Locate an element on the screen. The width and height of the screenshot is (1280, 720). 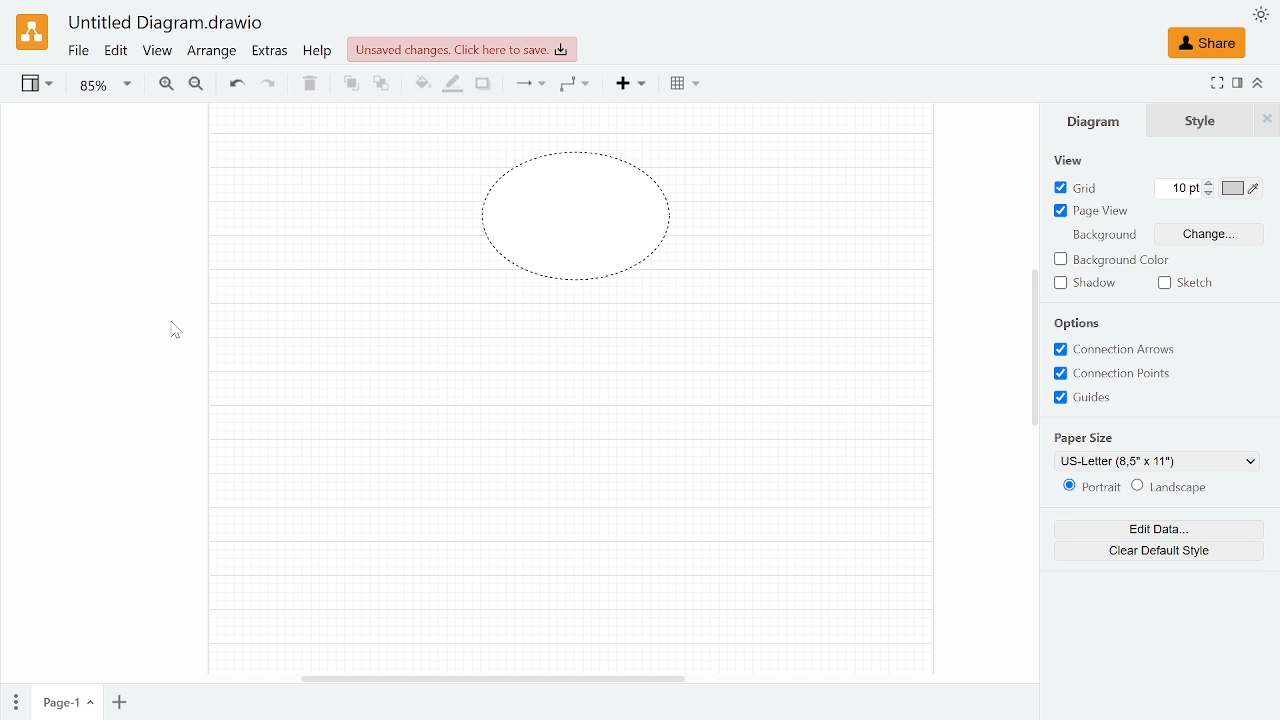
Draw.io logo is located at coordinates (33, 31).